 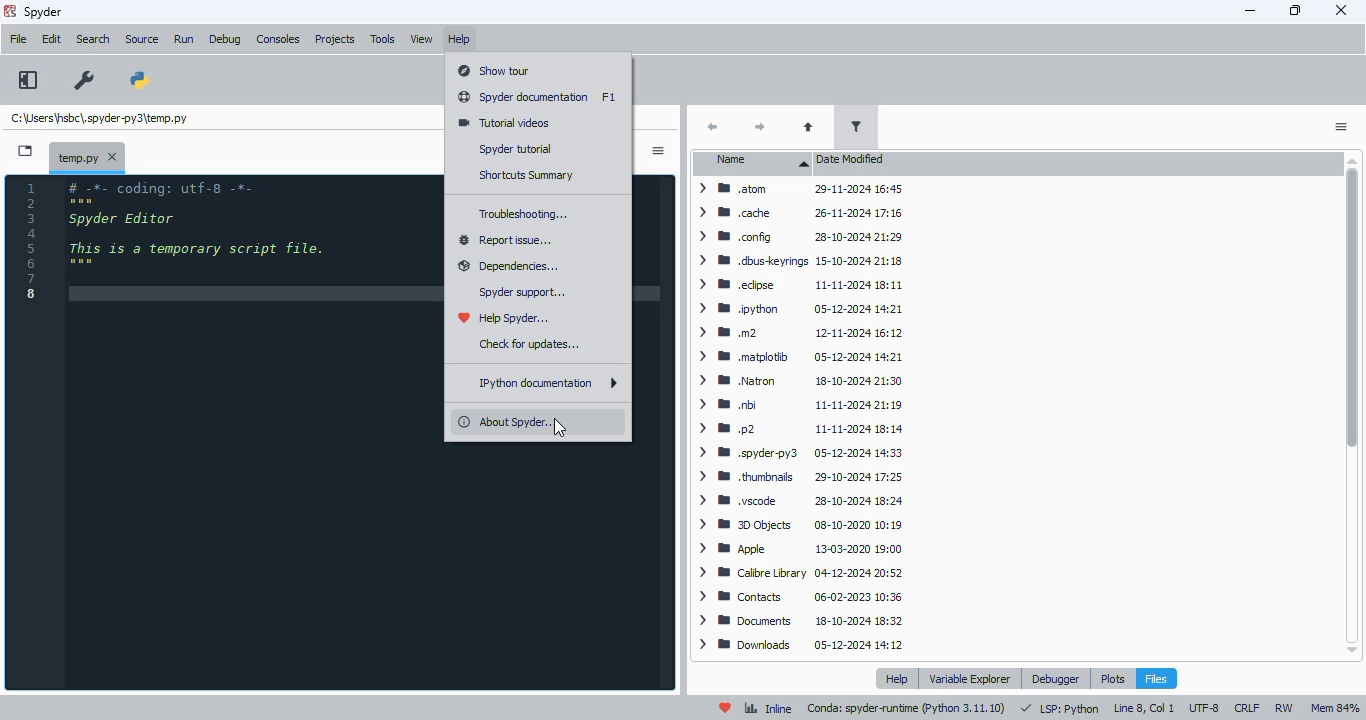 What do you see at coordinates (797, 211) in the screenshot?
I see `> MW cache 26-11-2024 17:16` at bounding box center [797, 211].